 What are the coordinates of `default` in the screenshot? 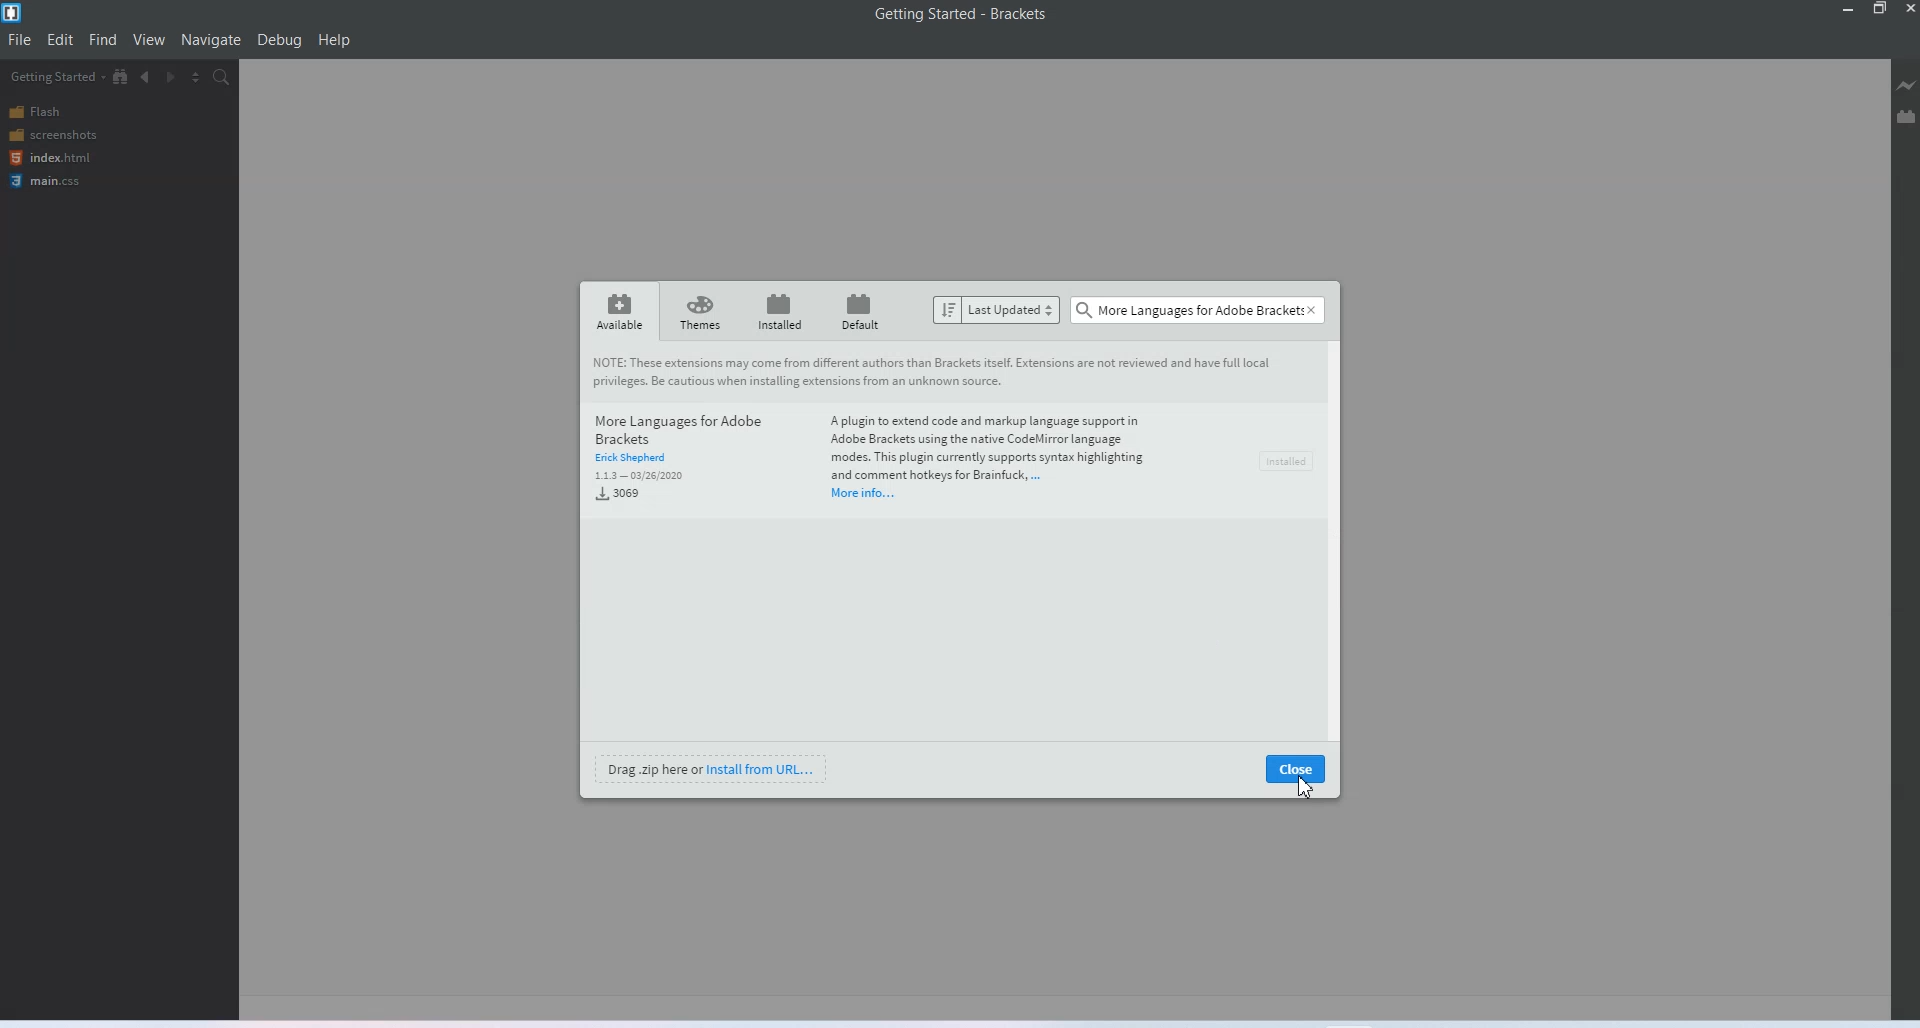 It's located at (863, 310).